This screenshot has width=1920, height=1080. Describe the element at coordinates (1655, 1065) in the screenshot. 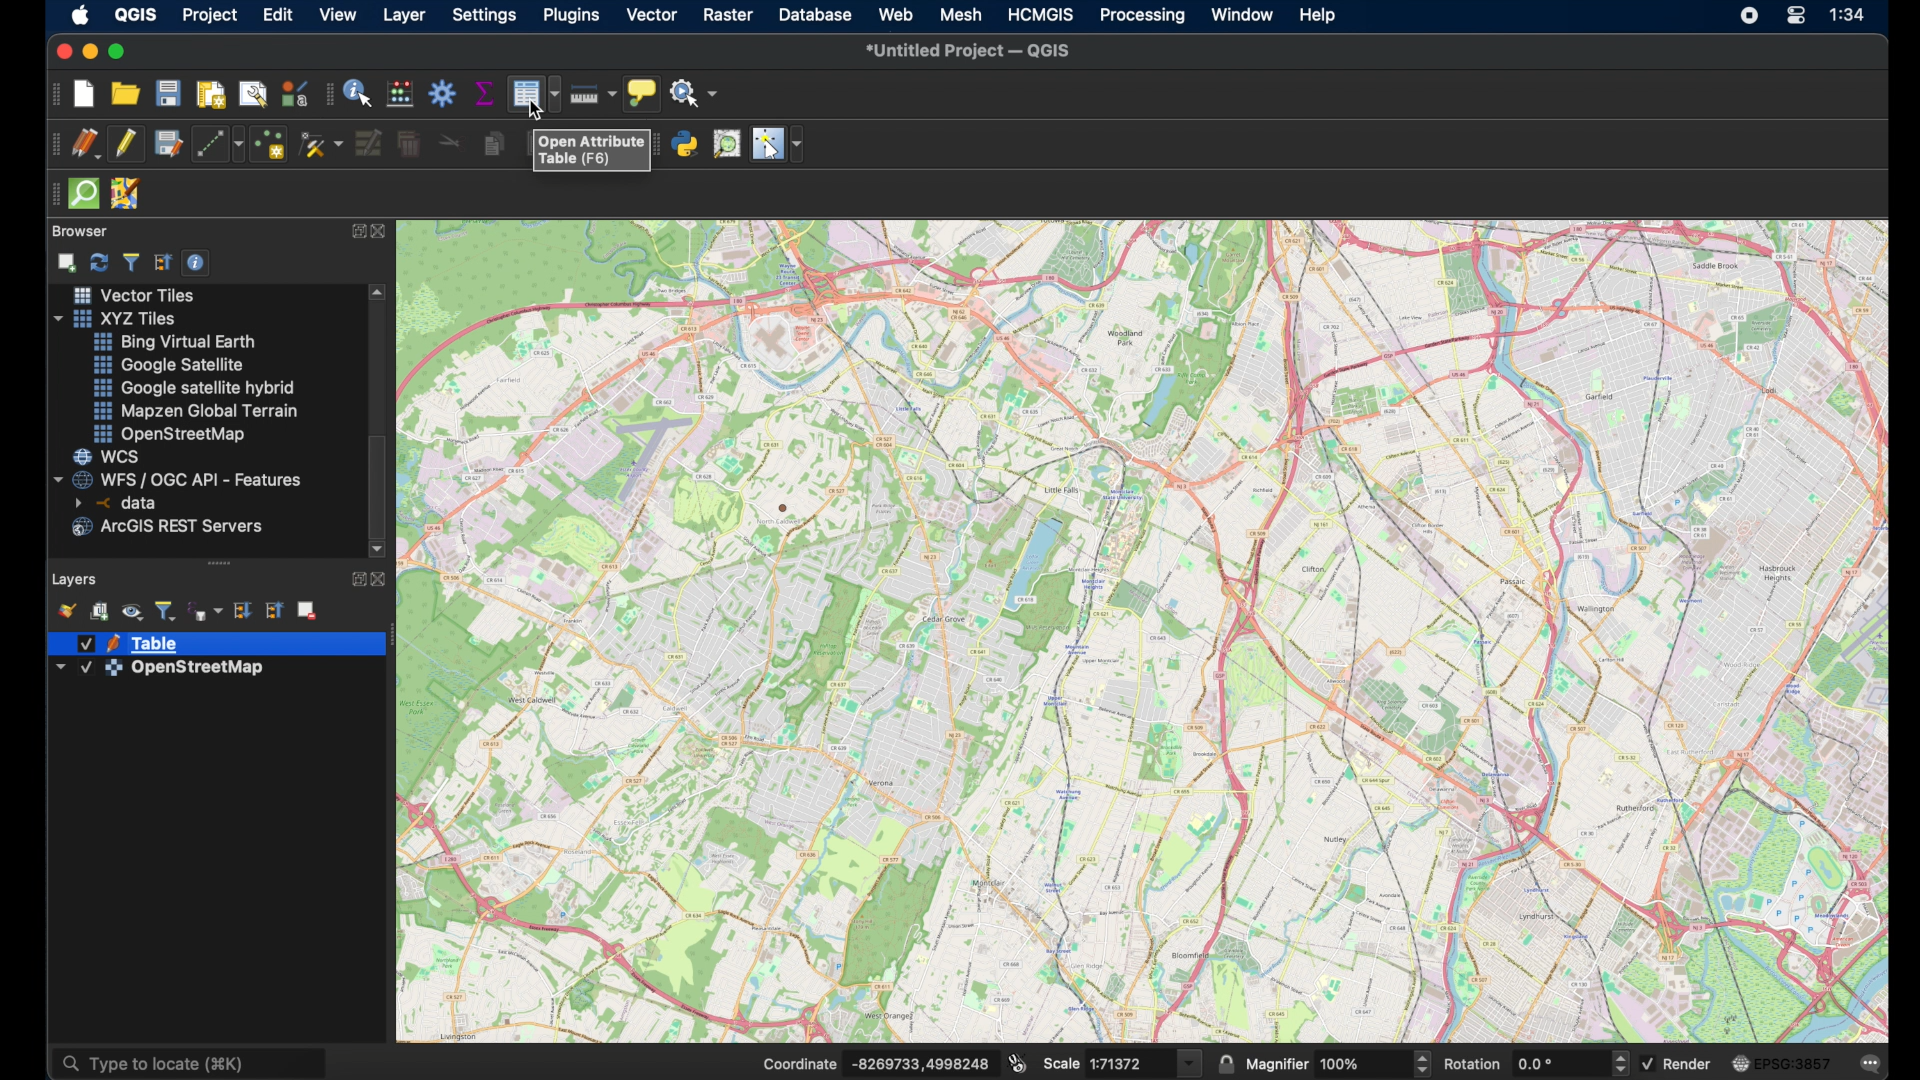

I see `checked box` at that location.